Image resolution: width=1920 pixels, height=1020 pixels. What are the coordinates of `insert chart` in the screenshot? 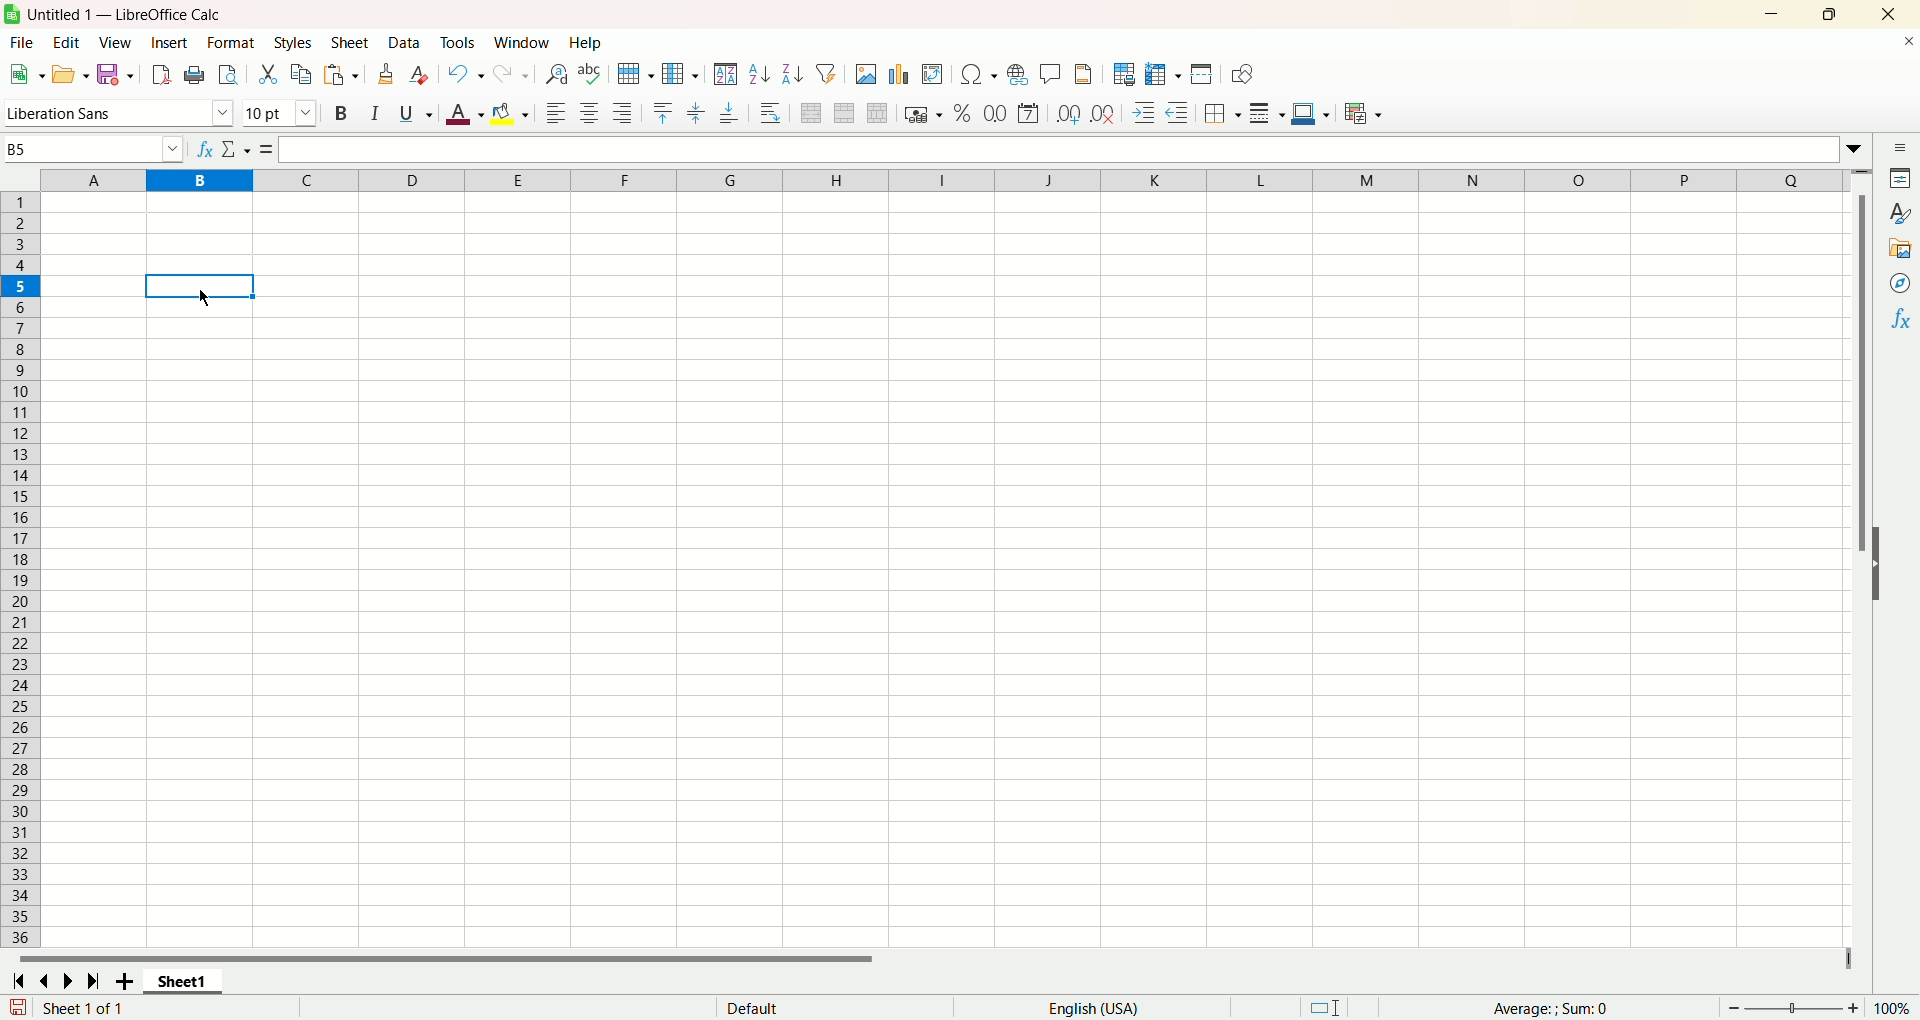 It's located at (903, 73).